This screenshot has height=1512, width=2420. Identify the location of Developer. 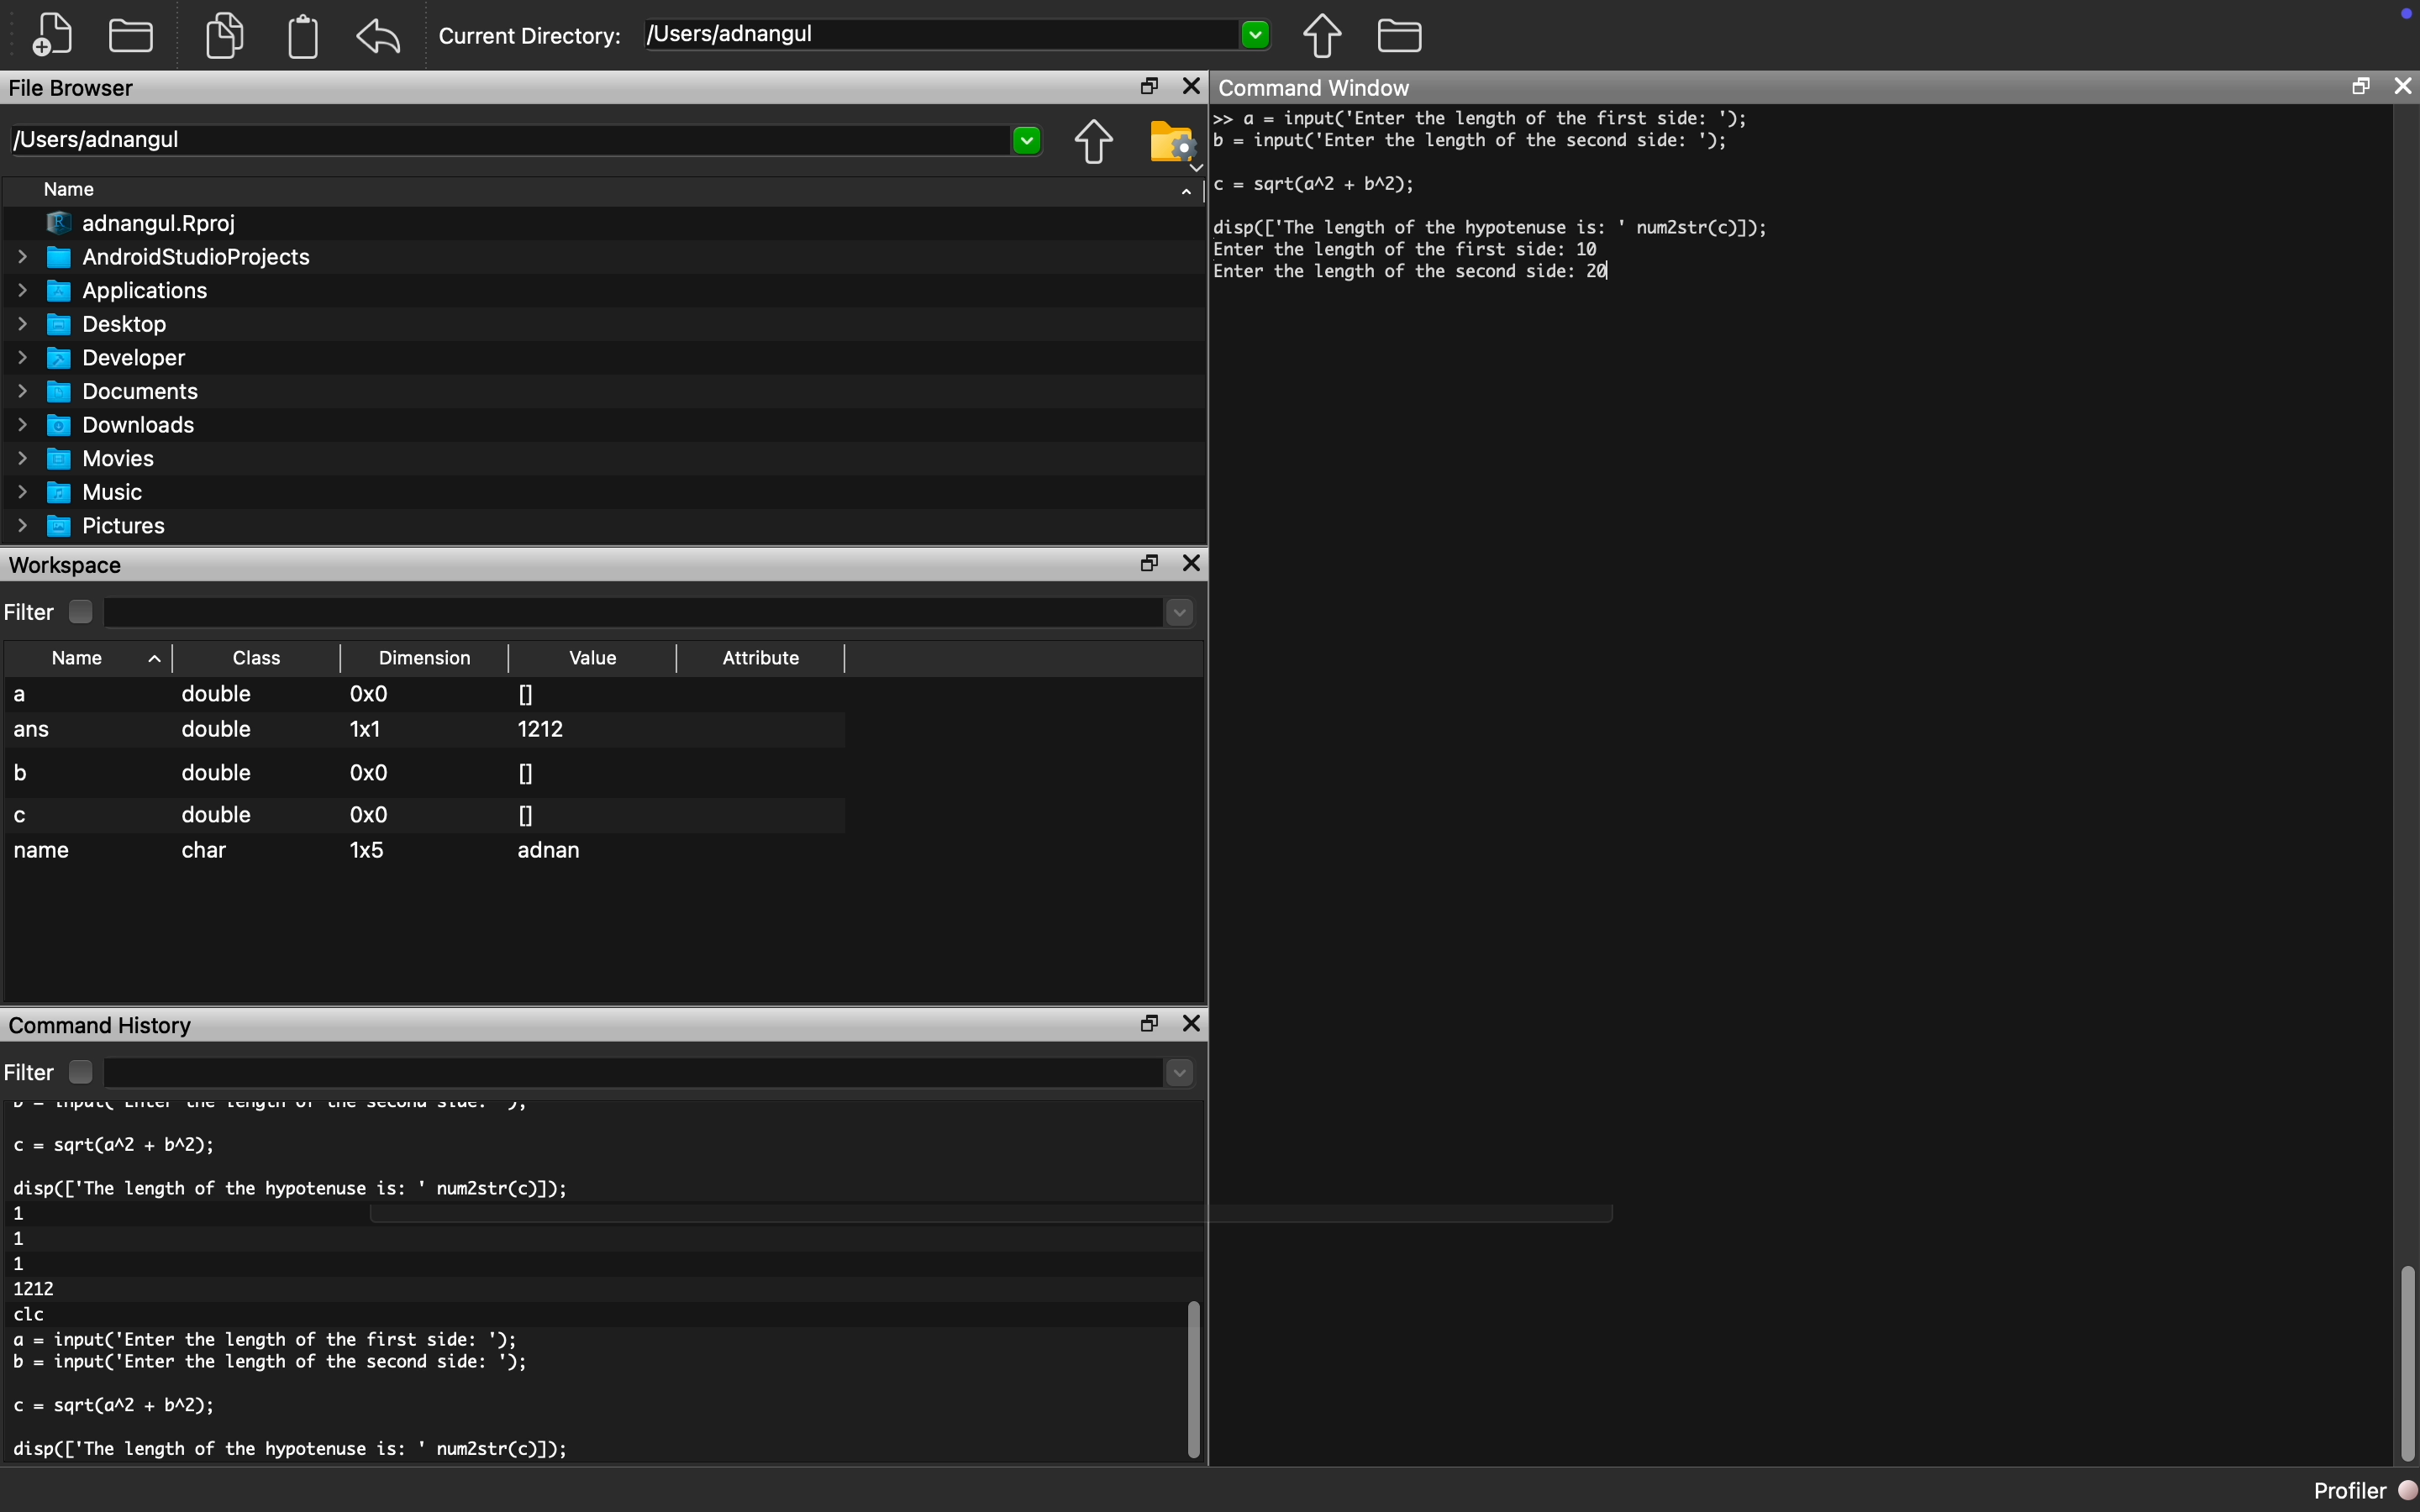
(110, 357).